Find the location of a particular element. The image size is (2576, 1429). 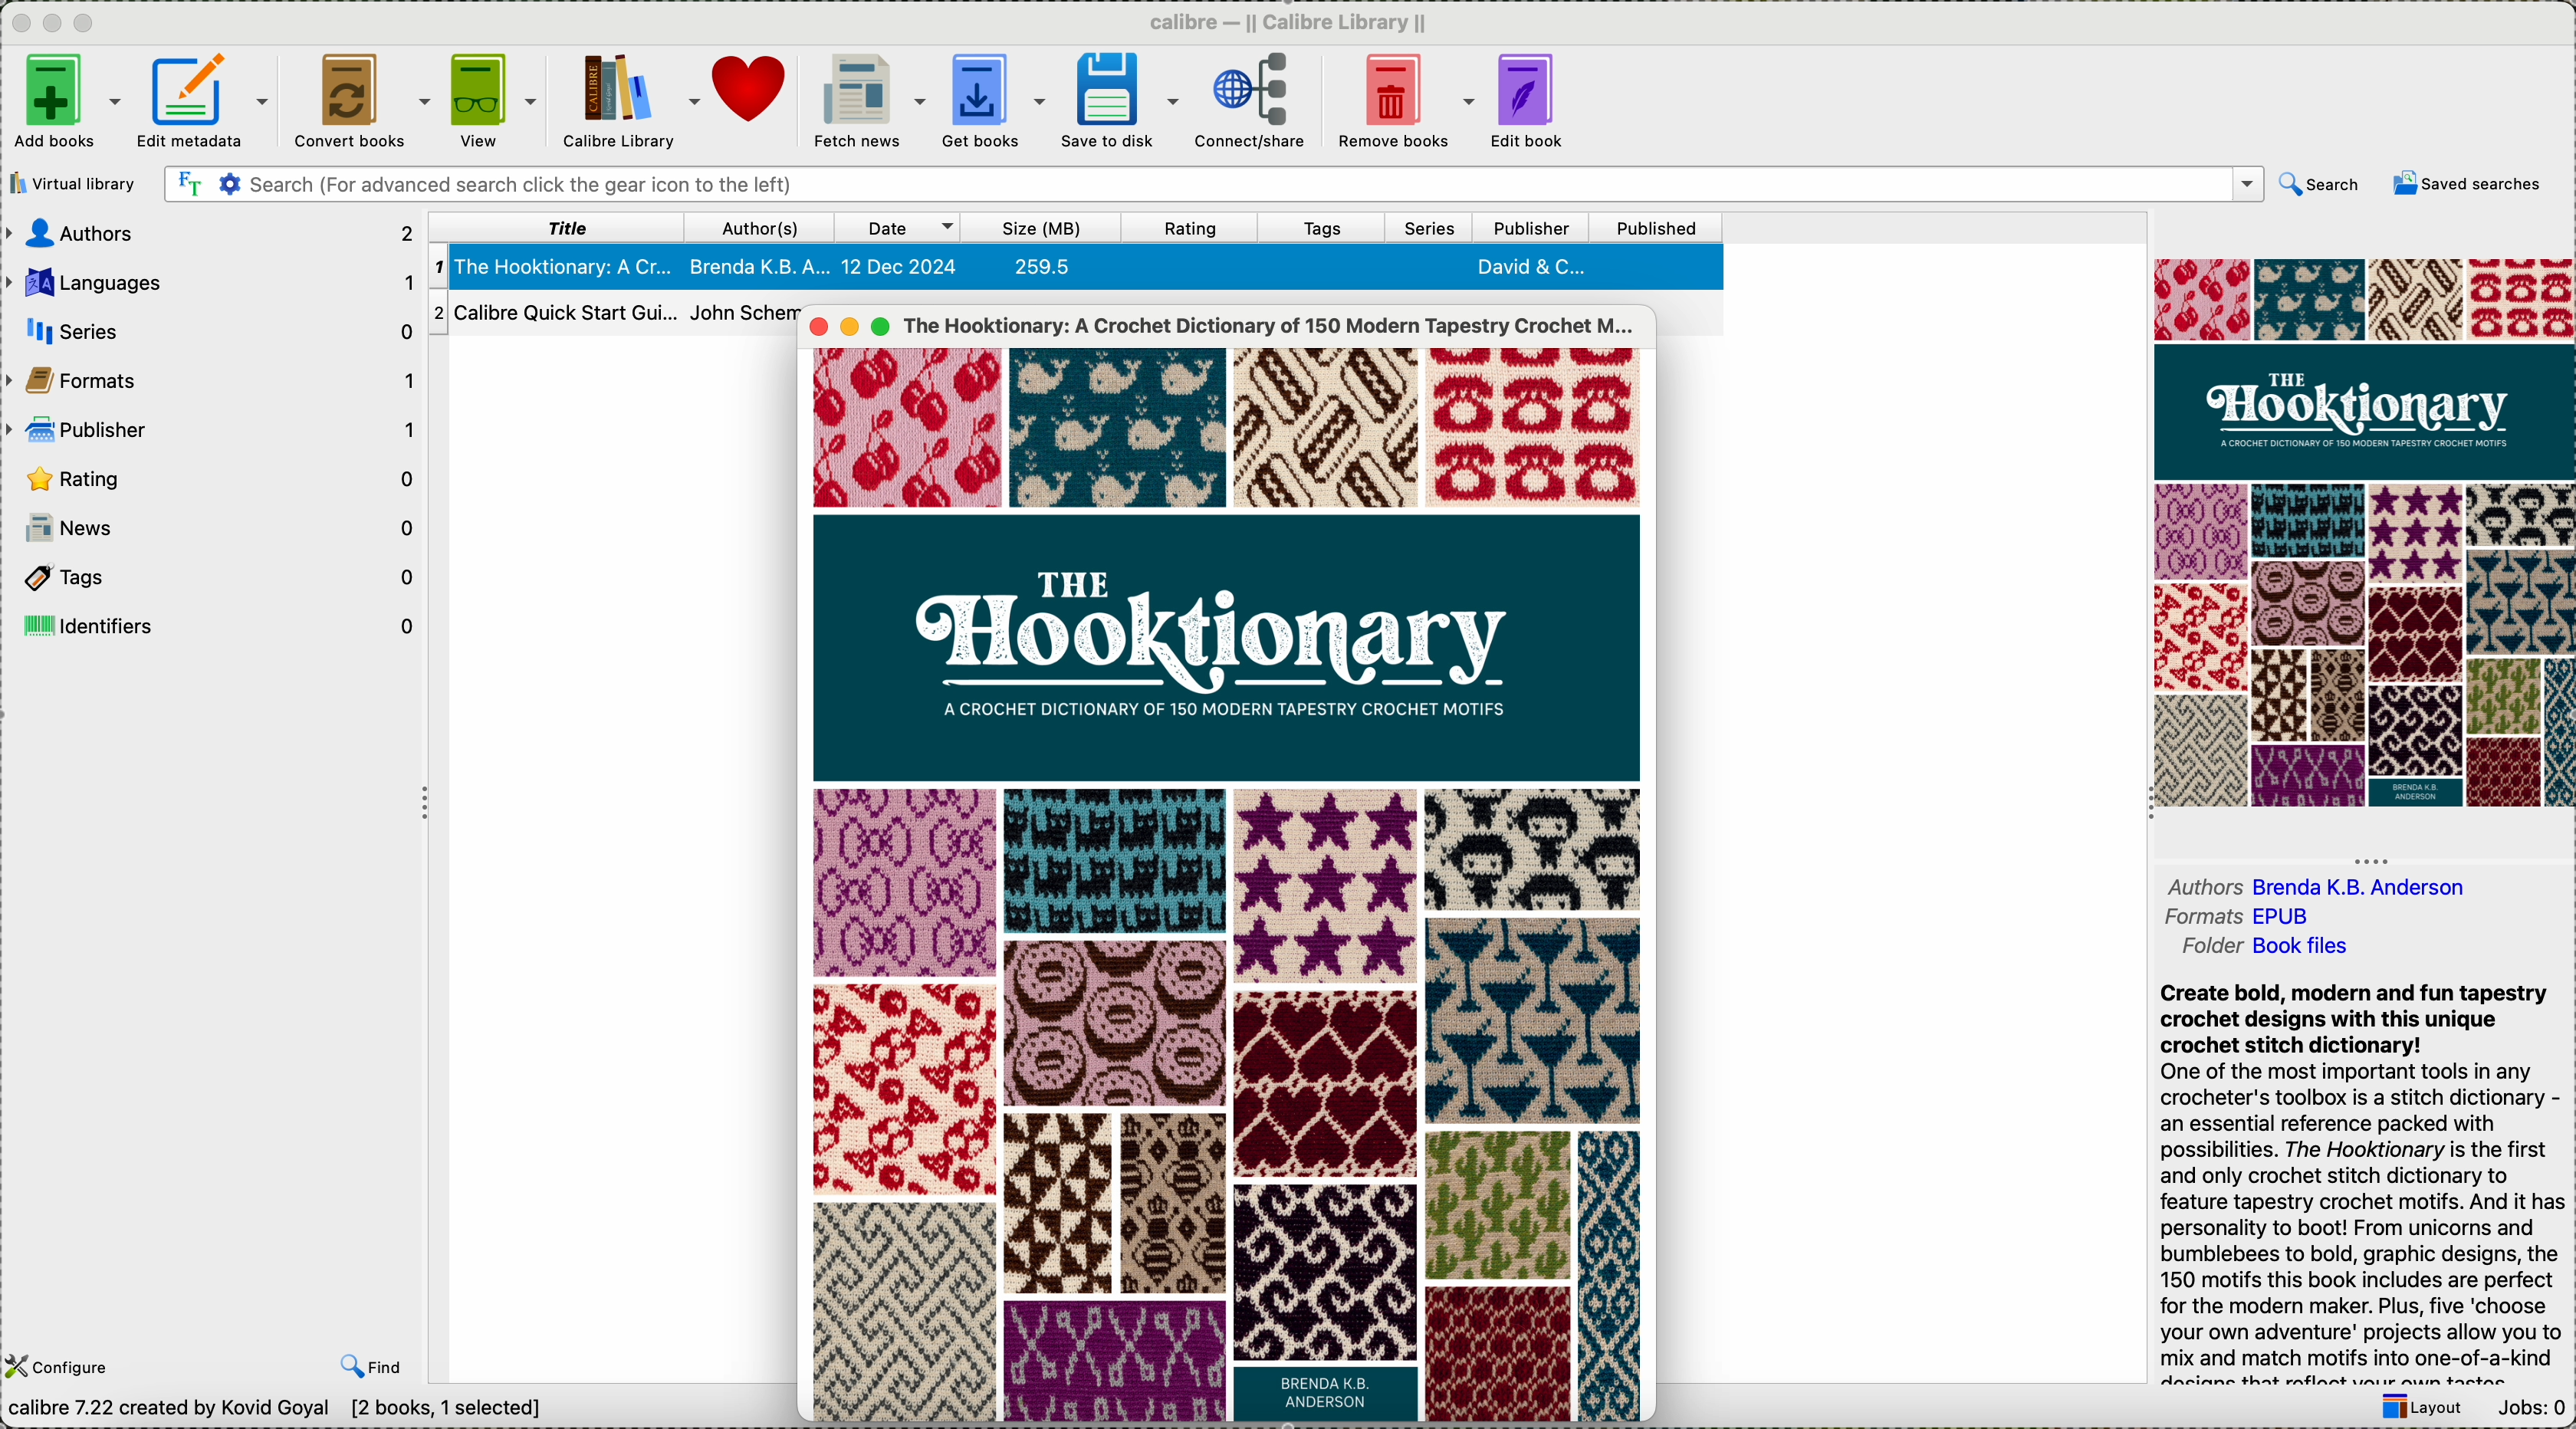

summary is located at coordinates (2367, 1183).